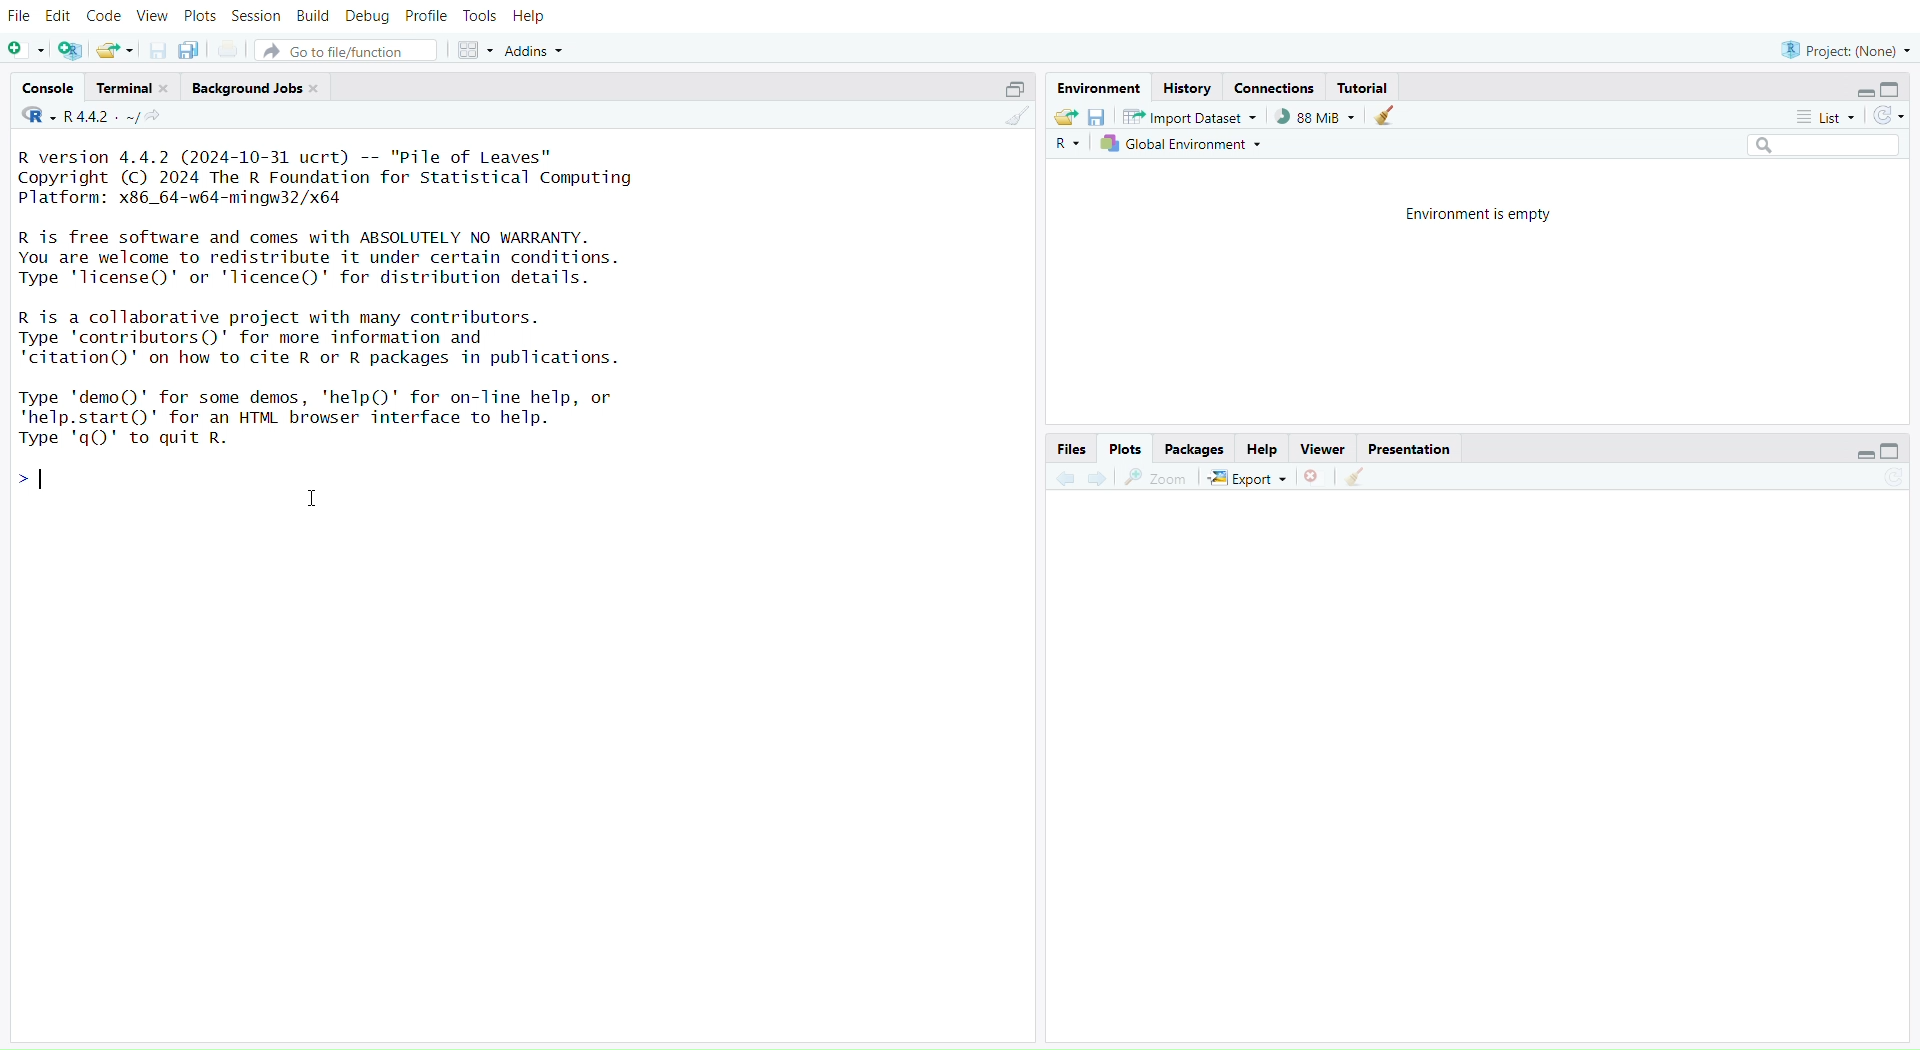  Describe the element at coordinates (1367, 87) in the screenshot. I see `tutorial` at that location.